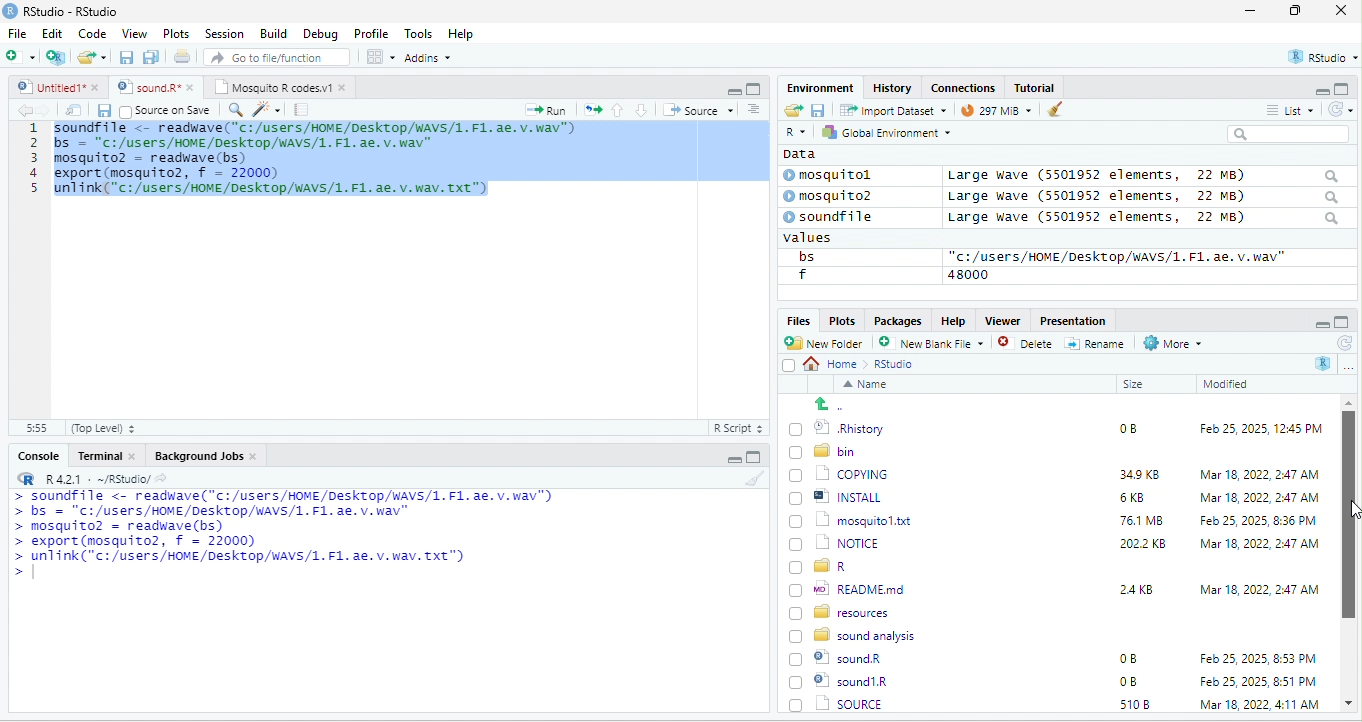 Image resolution: width=1362 pixels, height=722 pixels. I want to click on maximize, so click(753, 88).